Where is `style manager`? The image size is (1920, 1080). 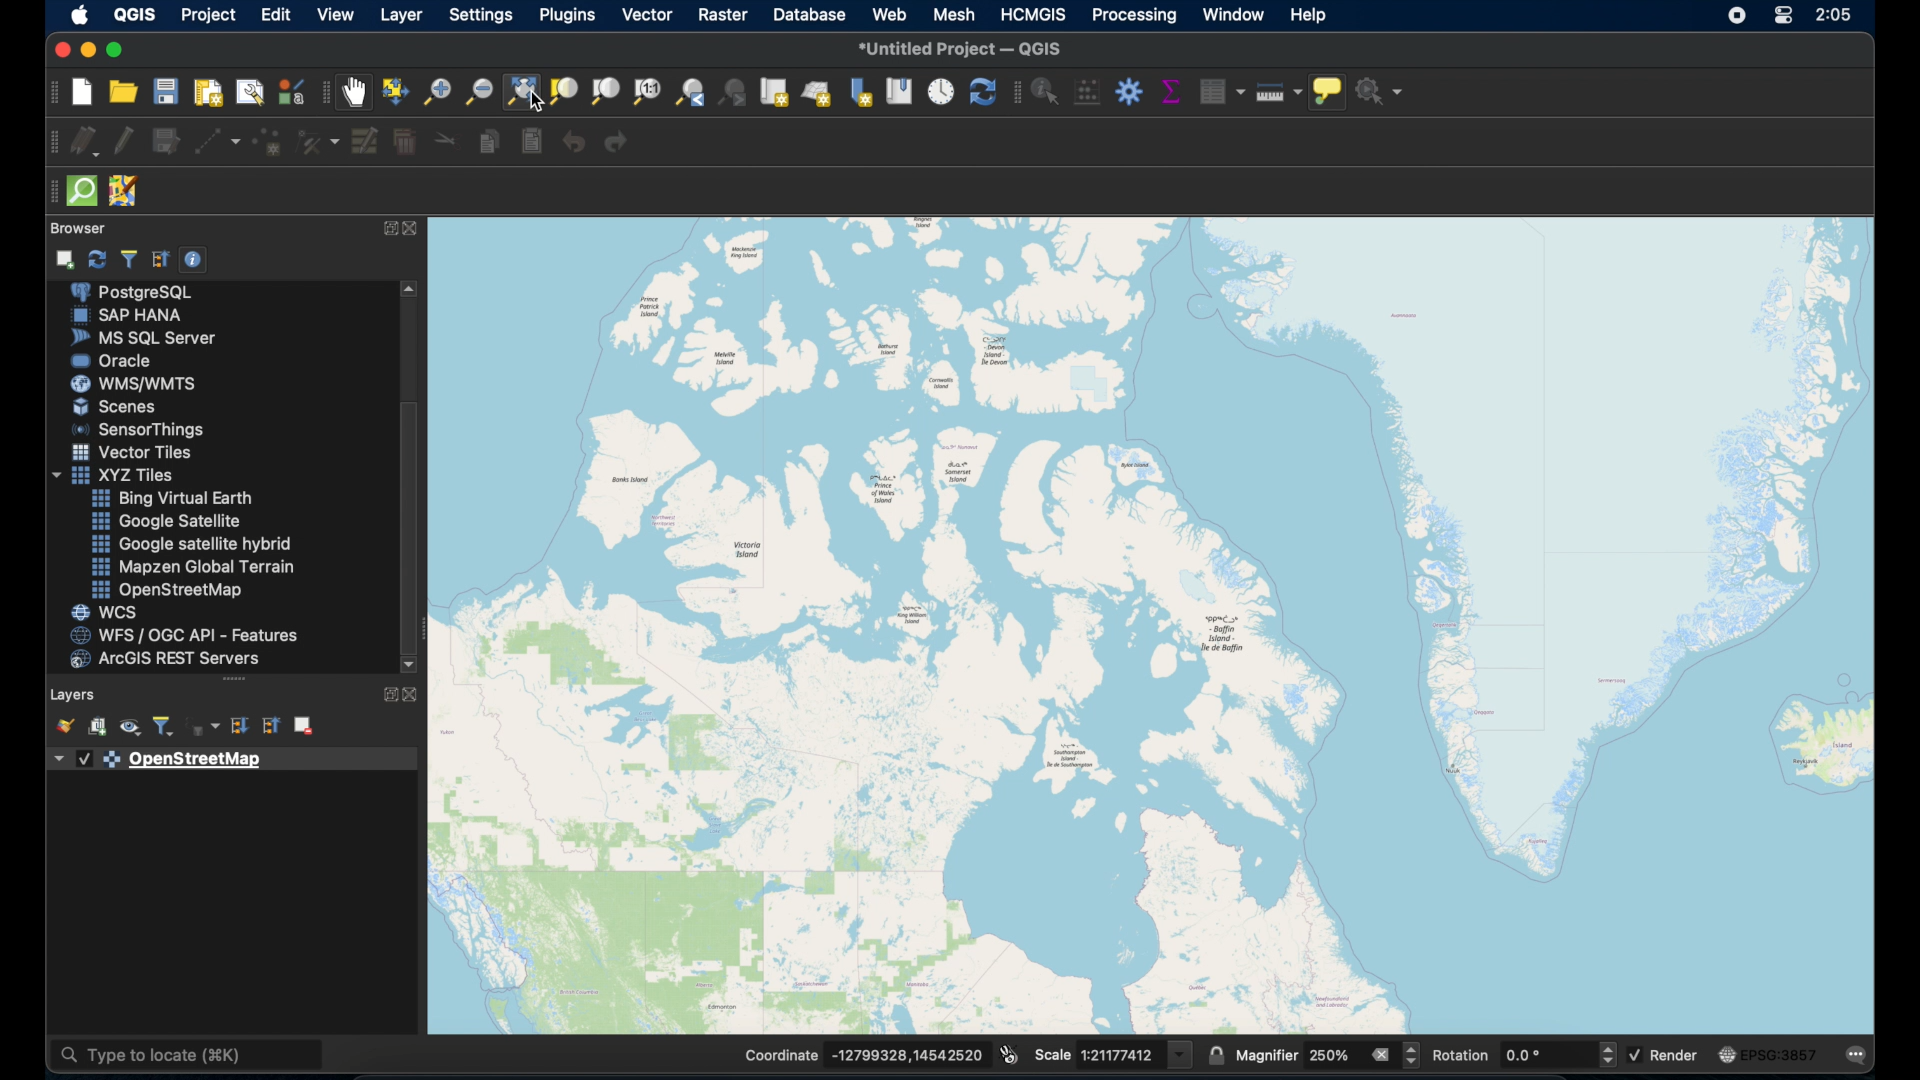 style manager is located at coordinates (291, 93).